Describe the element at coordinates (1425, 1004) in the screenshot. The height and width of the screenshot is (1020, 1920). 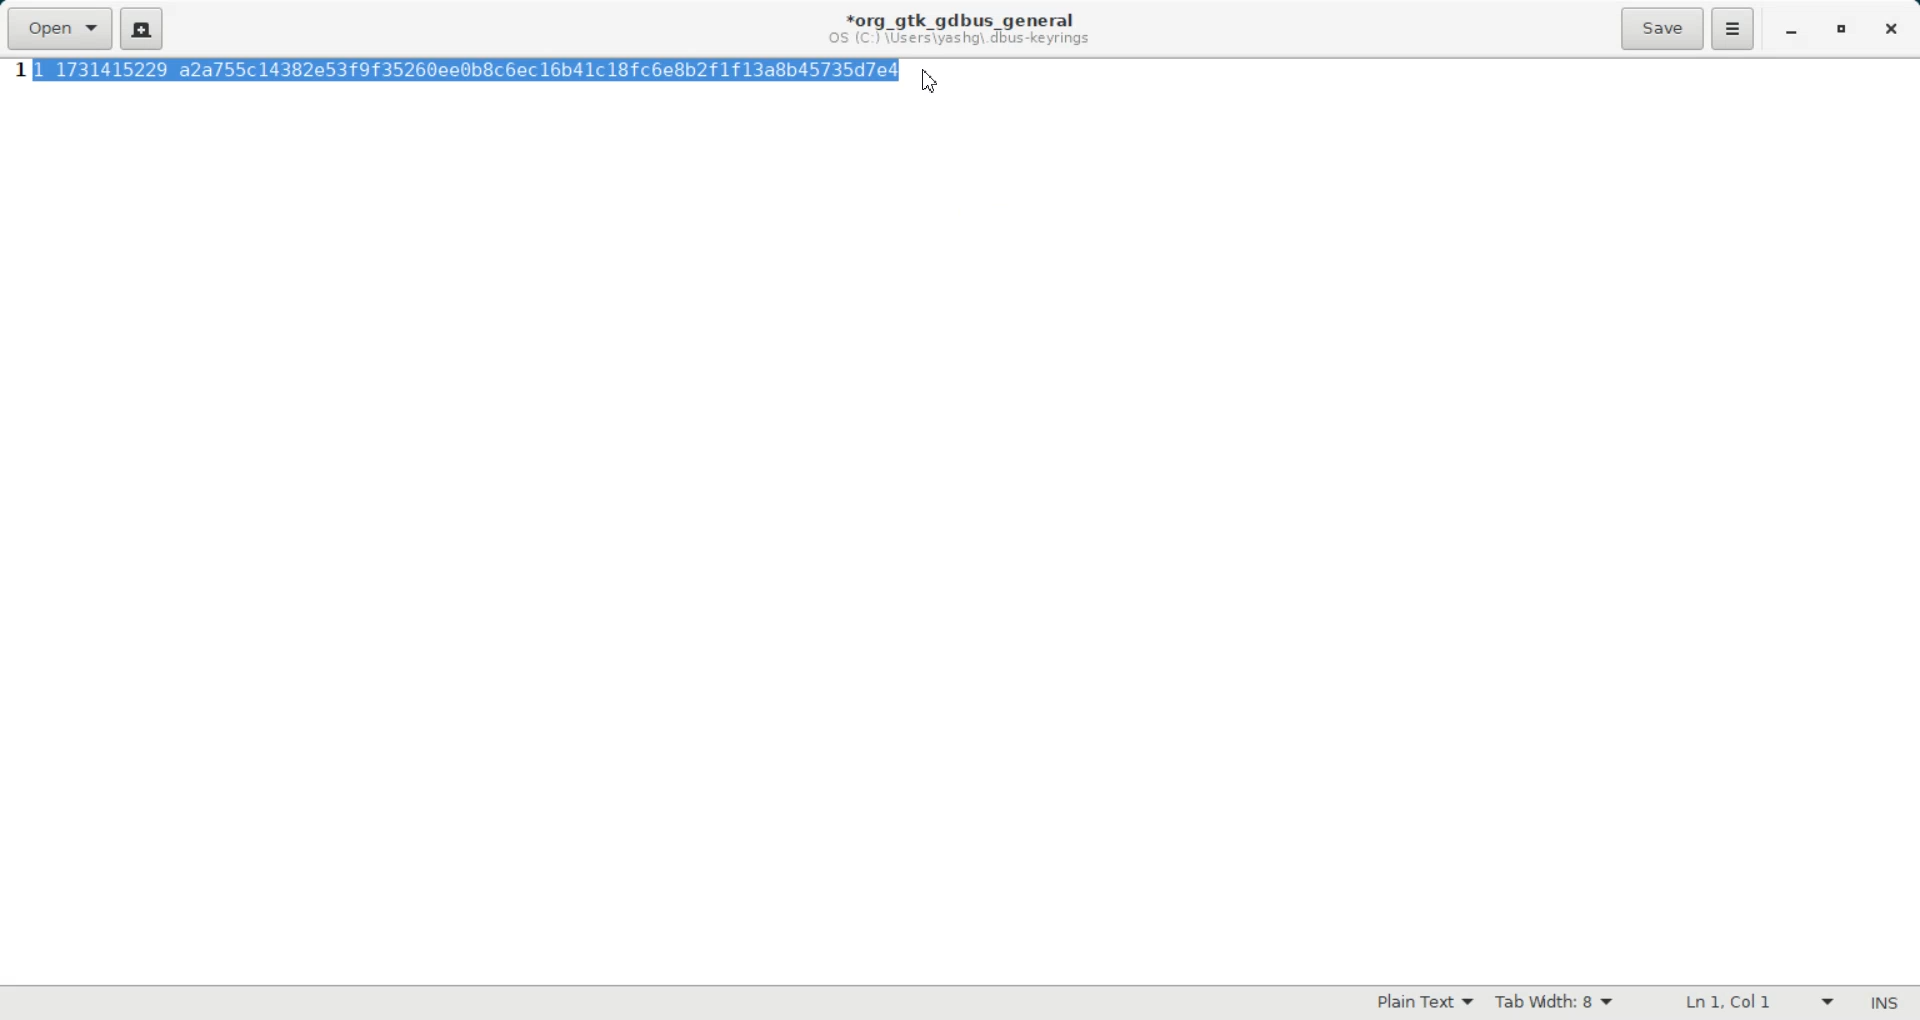
I see `Plain Text` at that location.